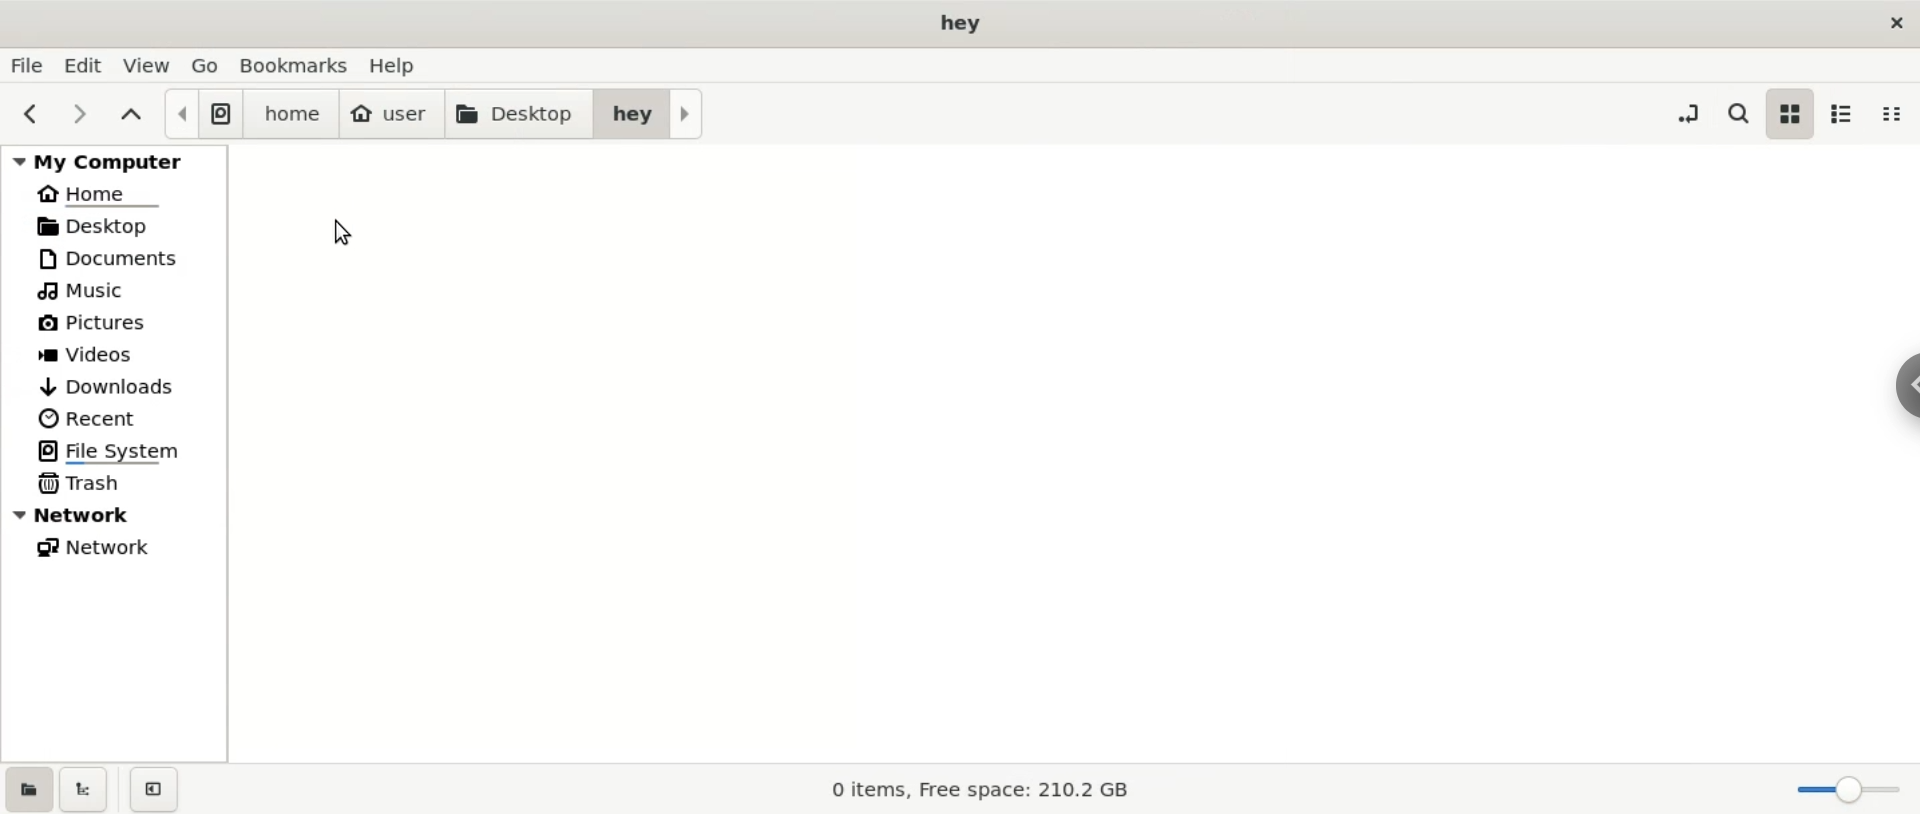  Describe the element at coordinates (1849, 791) in the screenshot. I see `zoom` at that location.